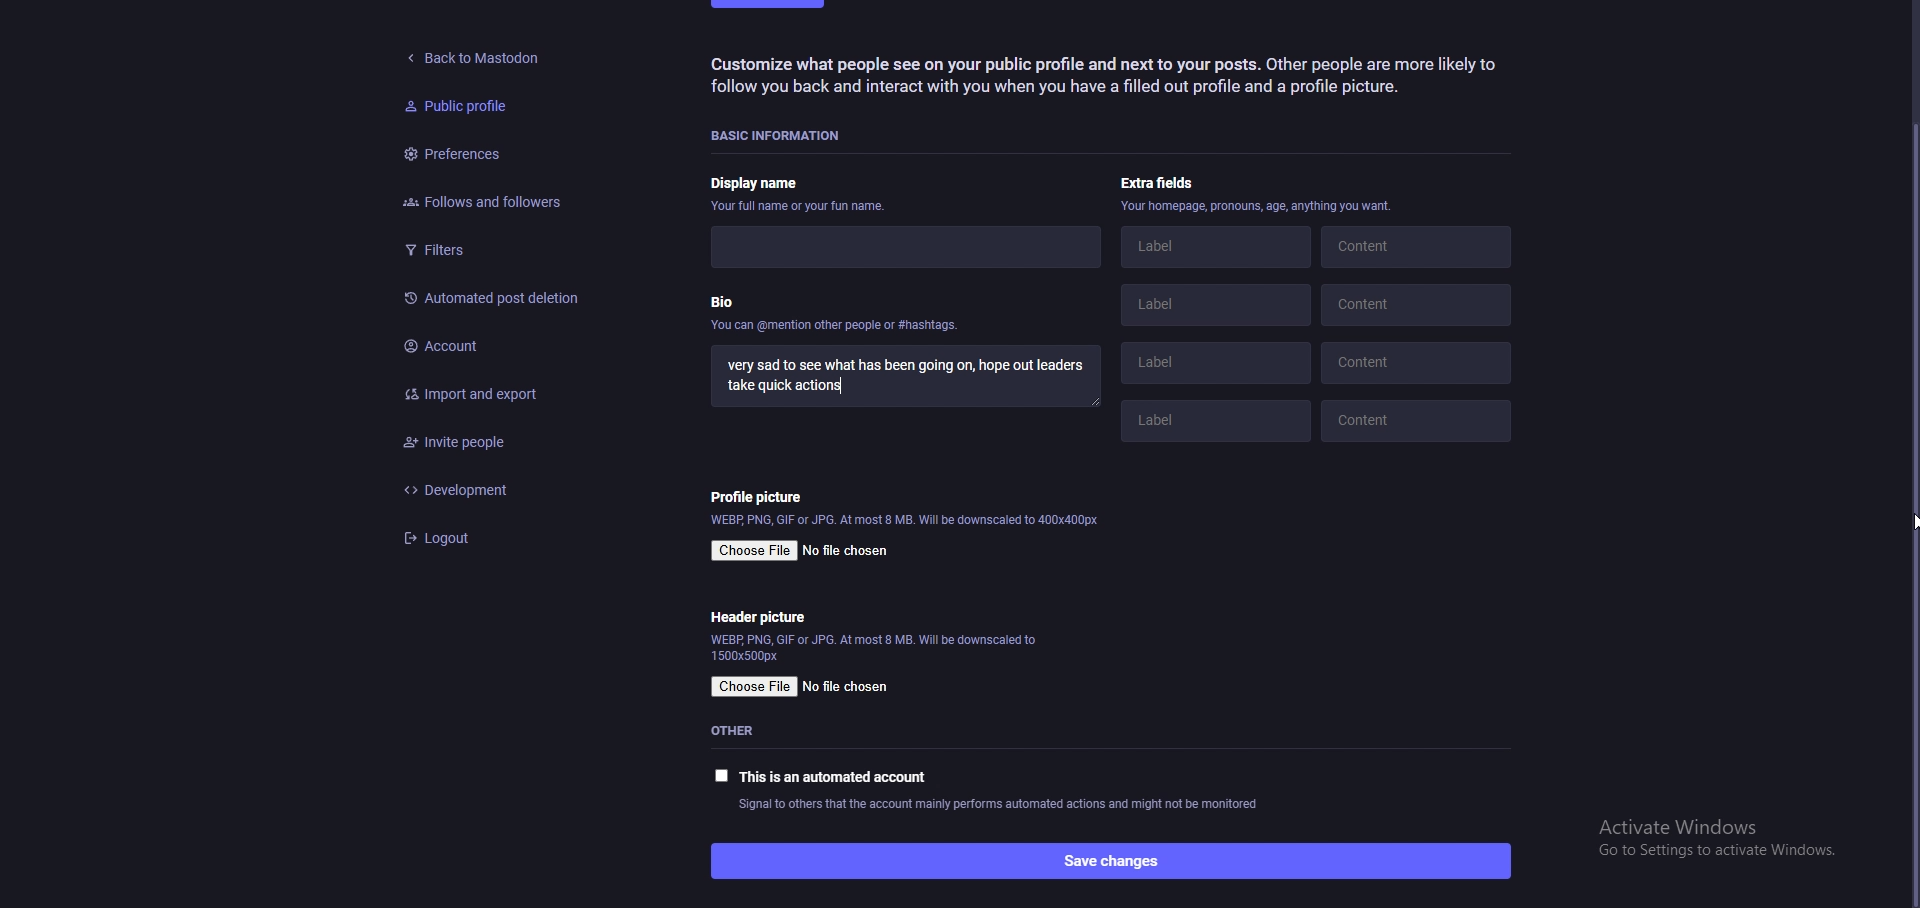 Image resolution: width=1920 pixels, height=908 pixels. Describe the element at coordinates (478, 53) in the screenshot. I see `back to mastodon` at that location.